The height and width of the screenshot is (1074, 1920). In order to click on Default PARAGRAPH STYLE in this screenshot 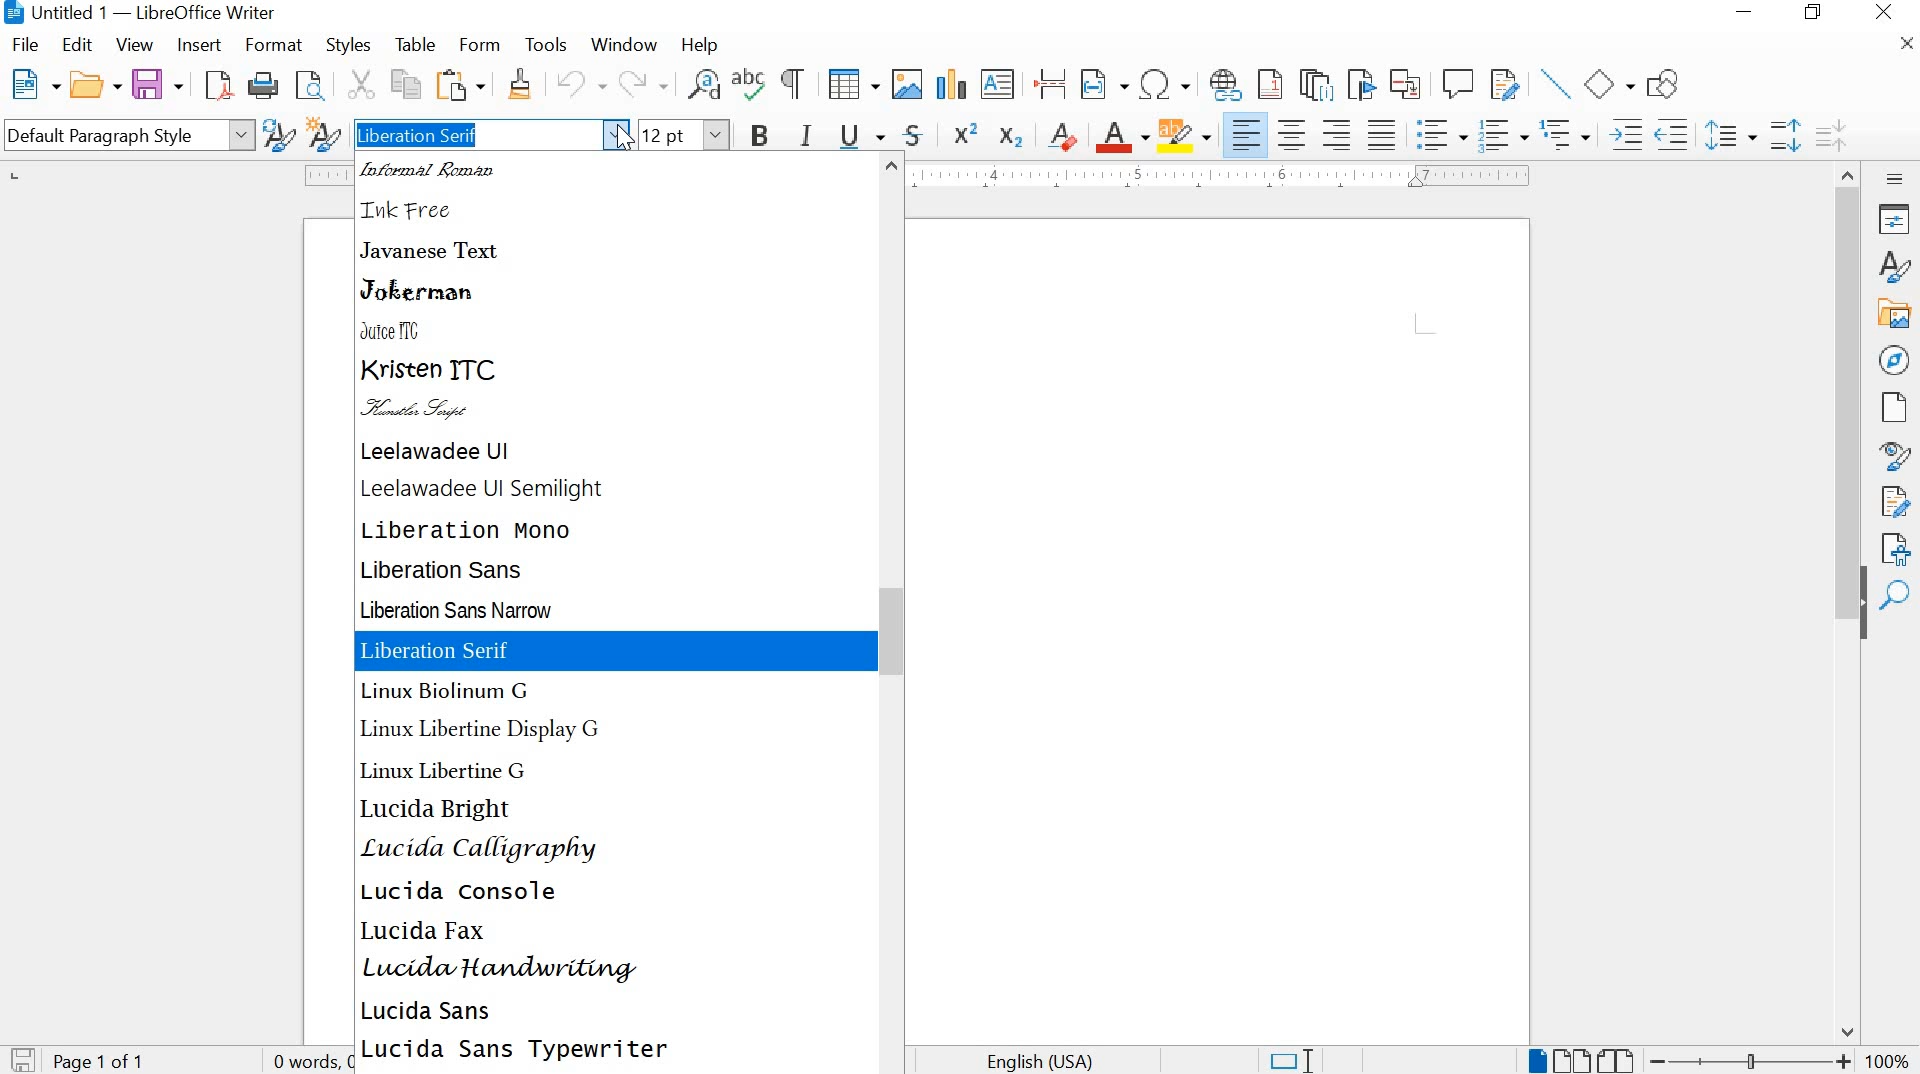, I will do `click(125, 135)`.